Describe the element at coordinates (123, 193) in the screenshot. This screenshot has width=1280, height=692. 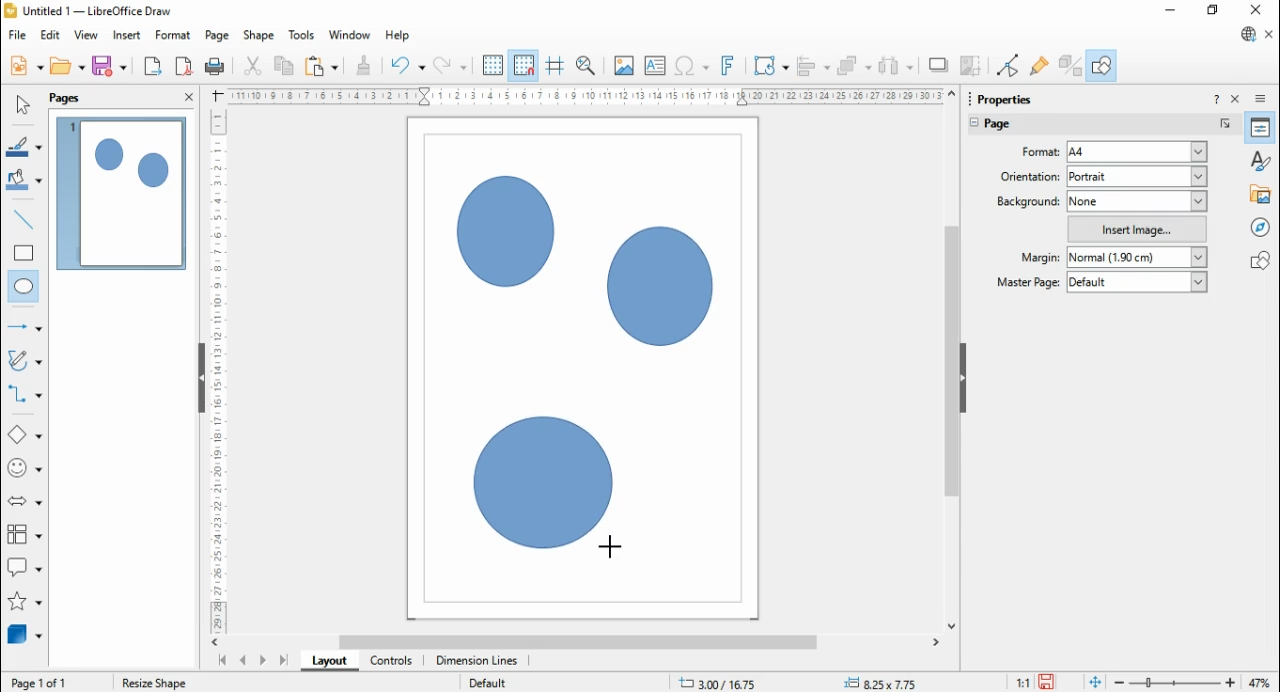
I see `page 1` at that location.